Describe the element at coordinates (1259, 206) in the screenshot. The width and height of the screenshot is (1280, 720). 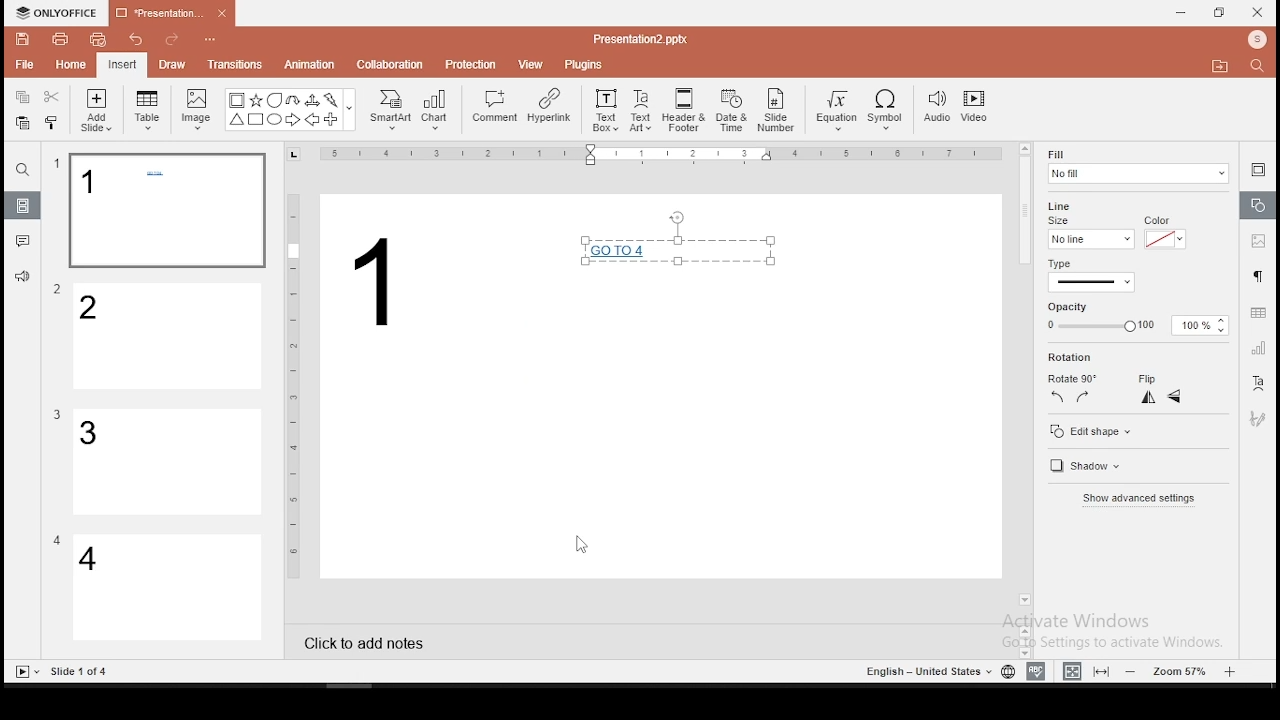
I see `shape settings` at that location.